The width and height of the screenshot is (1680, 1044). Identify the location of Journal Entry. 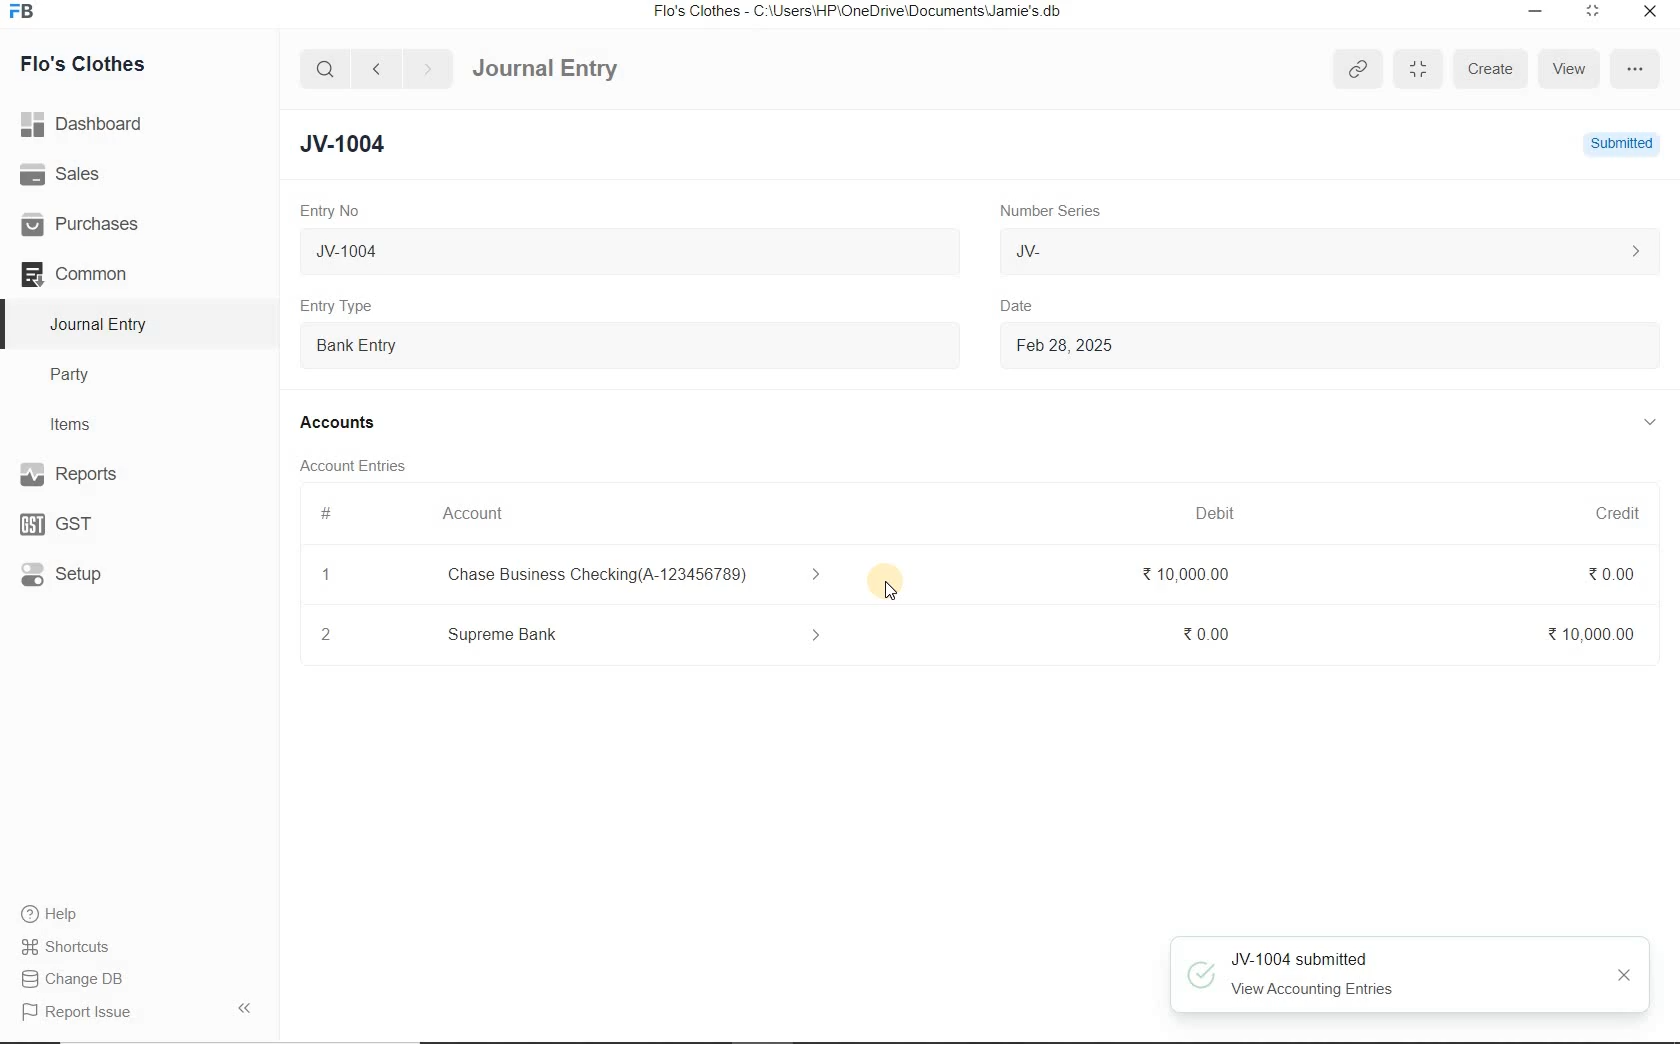
(101, 324).